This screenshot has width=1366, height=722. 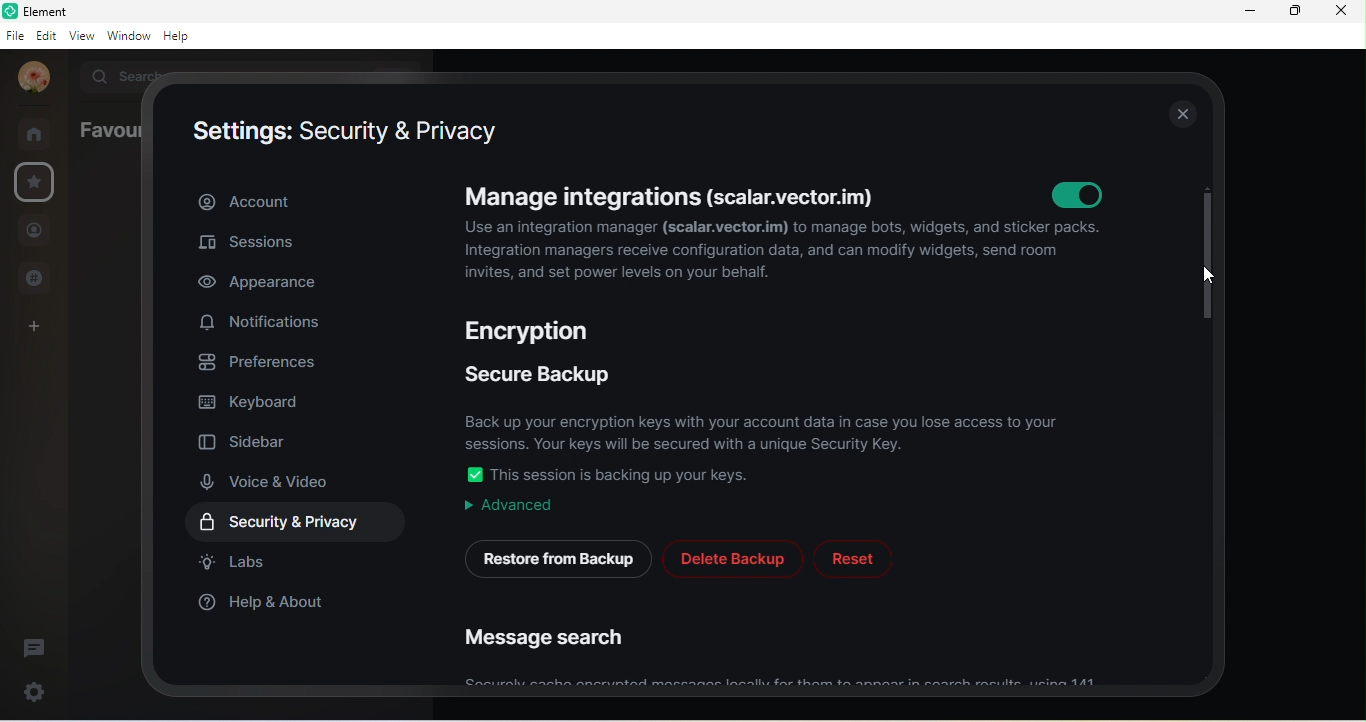 What do you see at coordinates (255, 246) in the screenshot?
I see `sessions` at bounding box center [255, 246].